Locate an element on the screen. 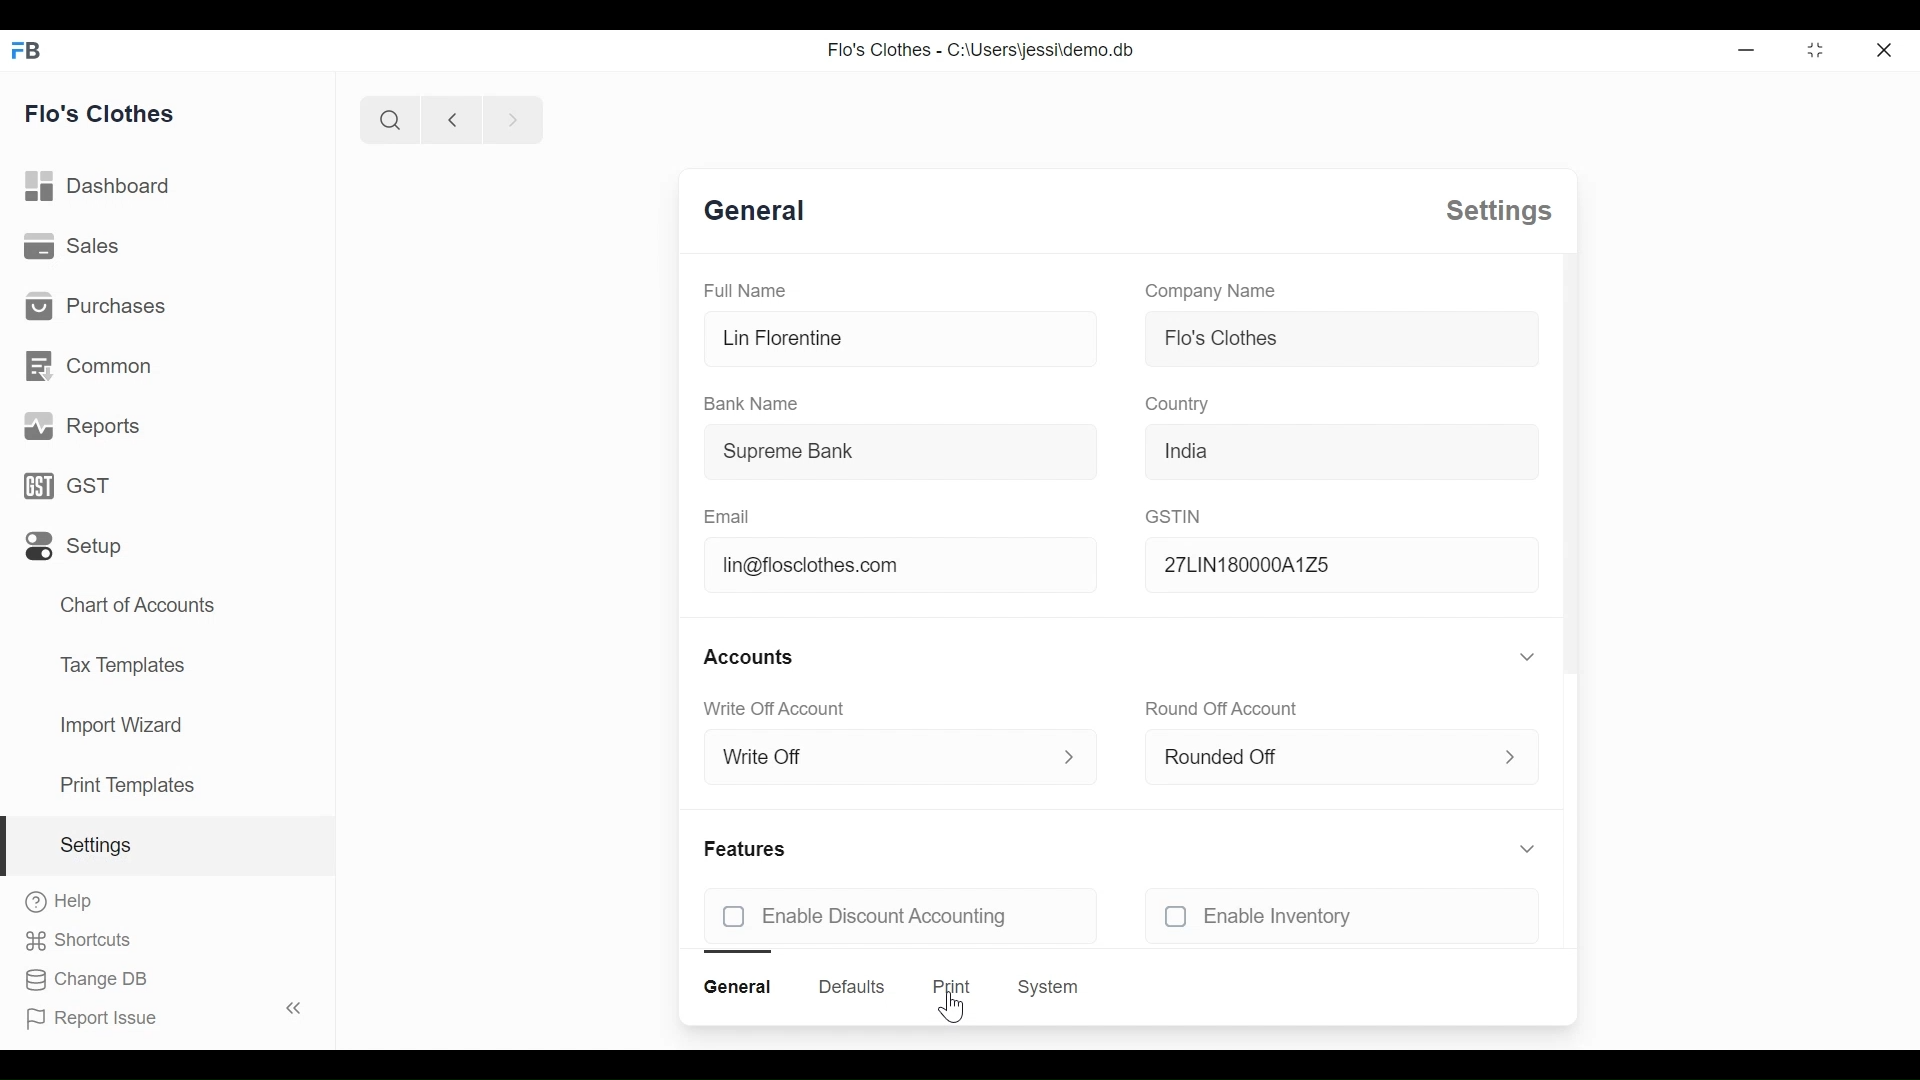  toggle expand/collapse is located at coordinates (1529, 849).